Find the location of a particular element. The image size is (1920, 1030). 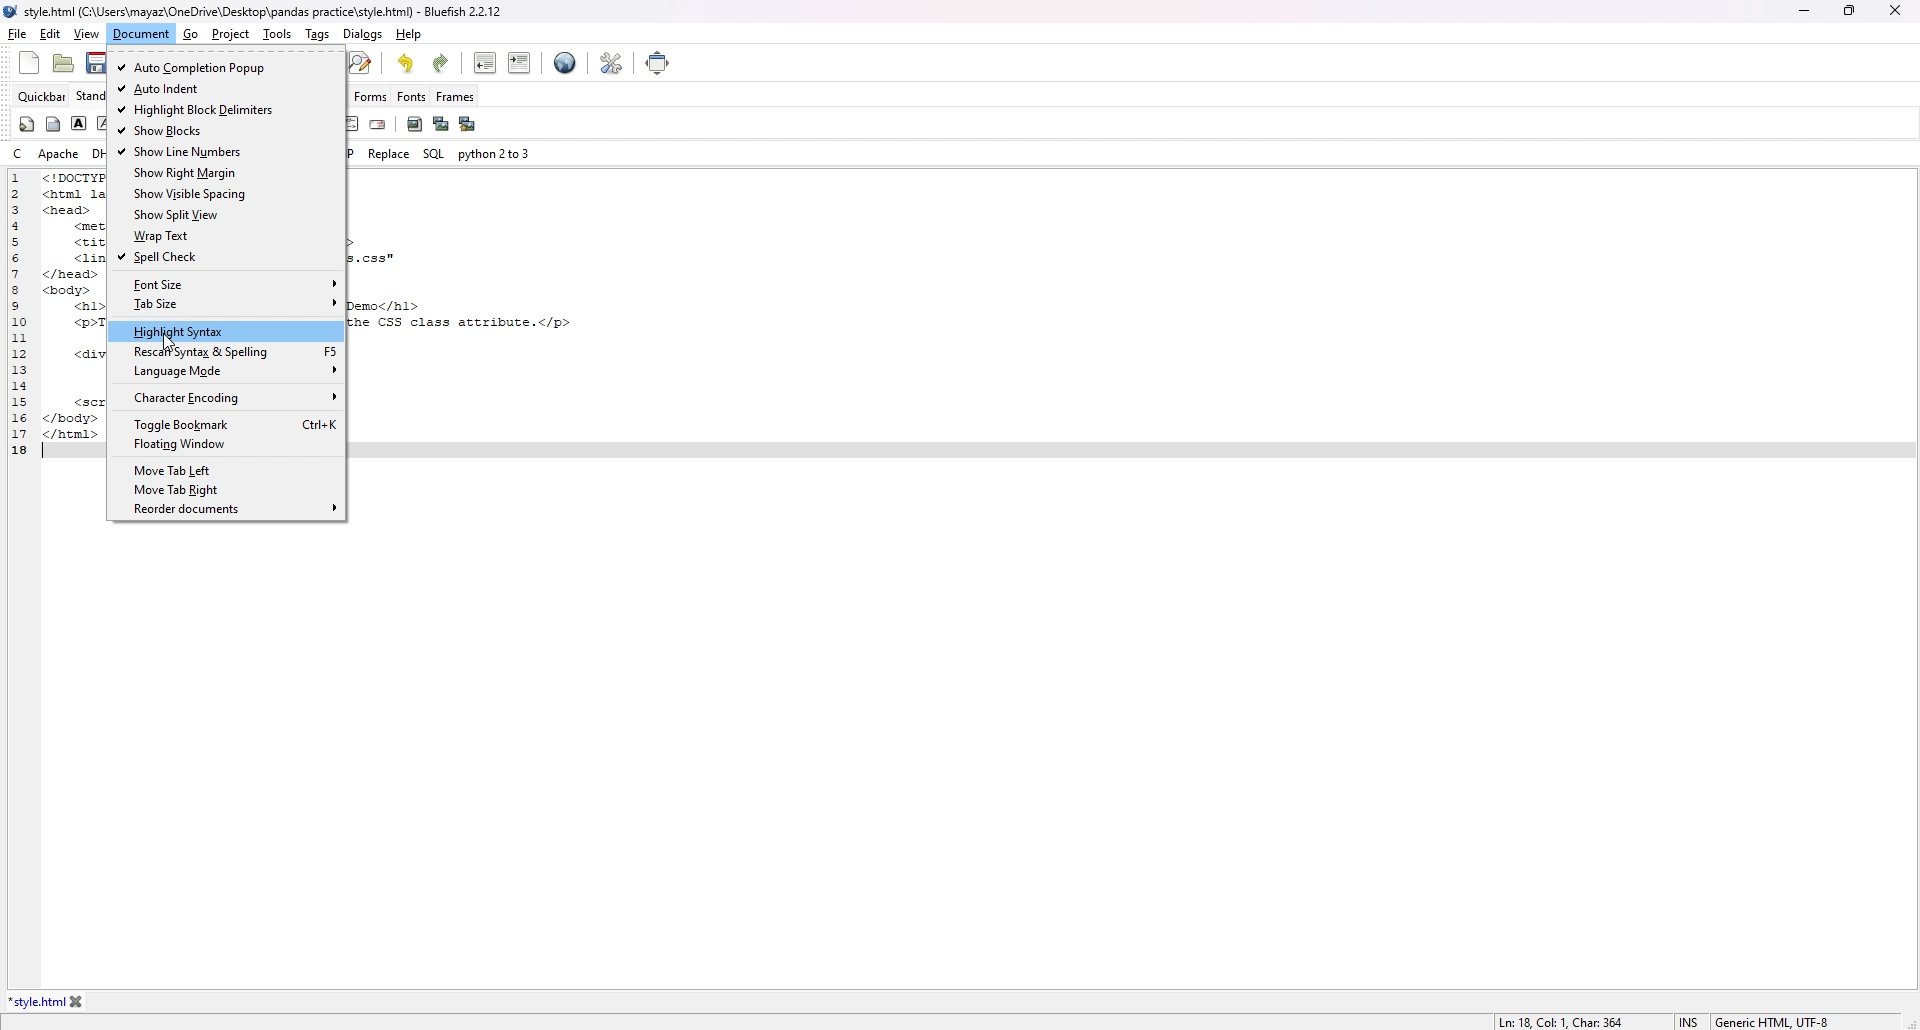

highlight syntax is located at coordinates (227, 331).